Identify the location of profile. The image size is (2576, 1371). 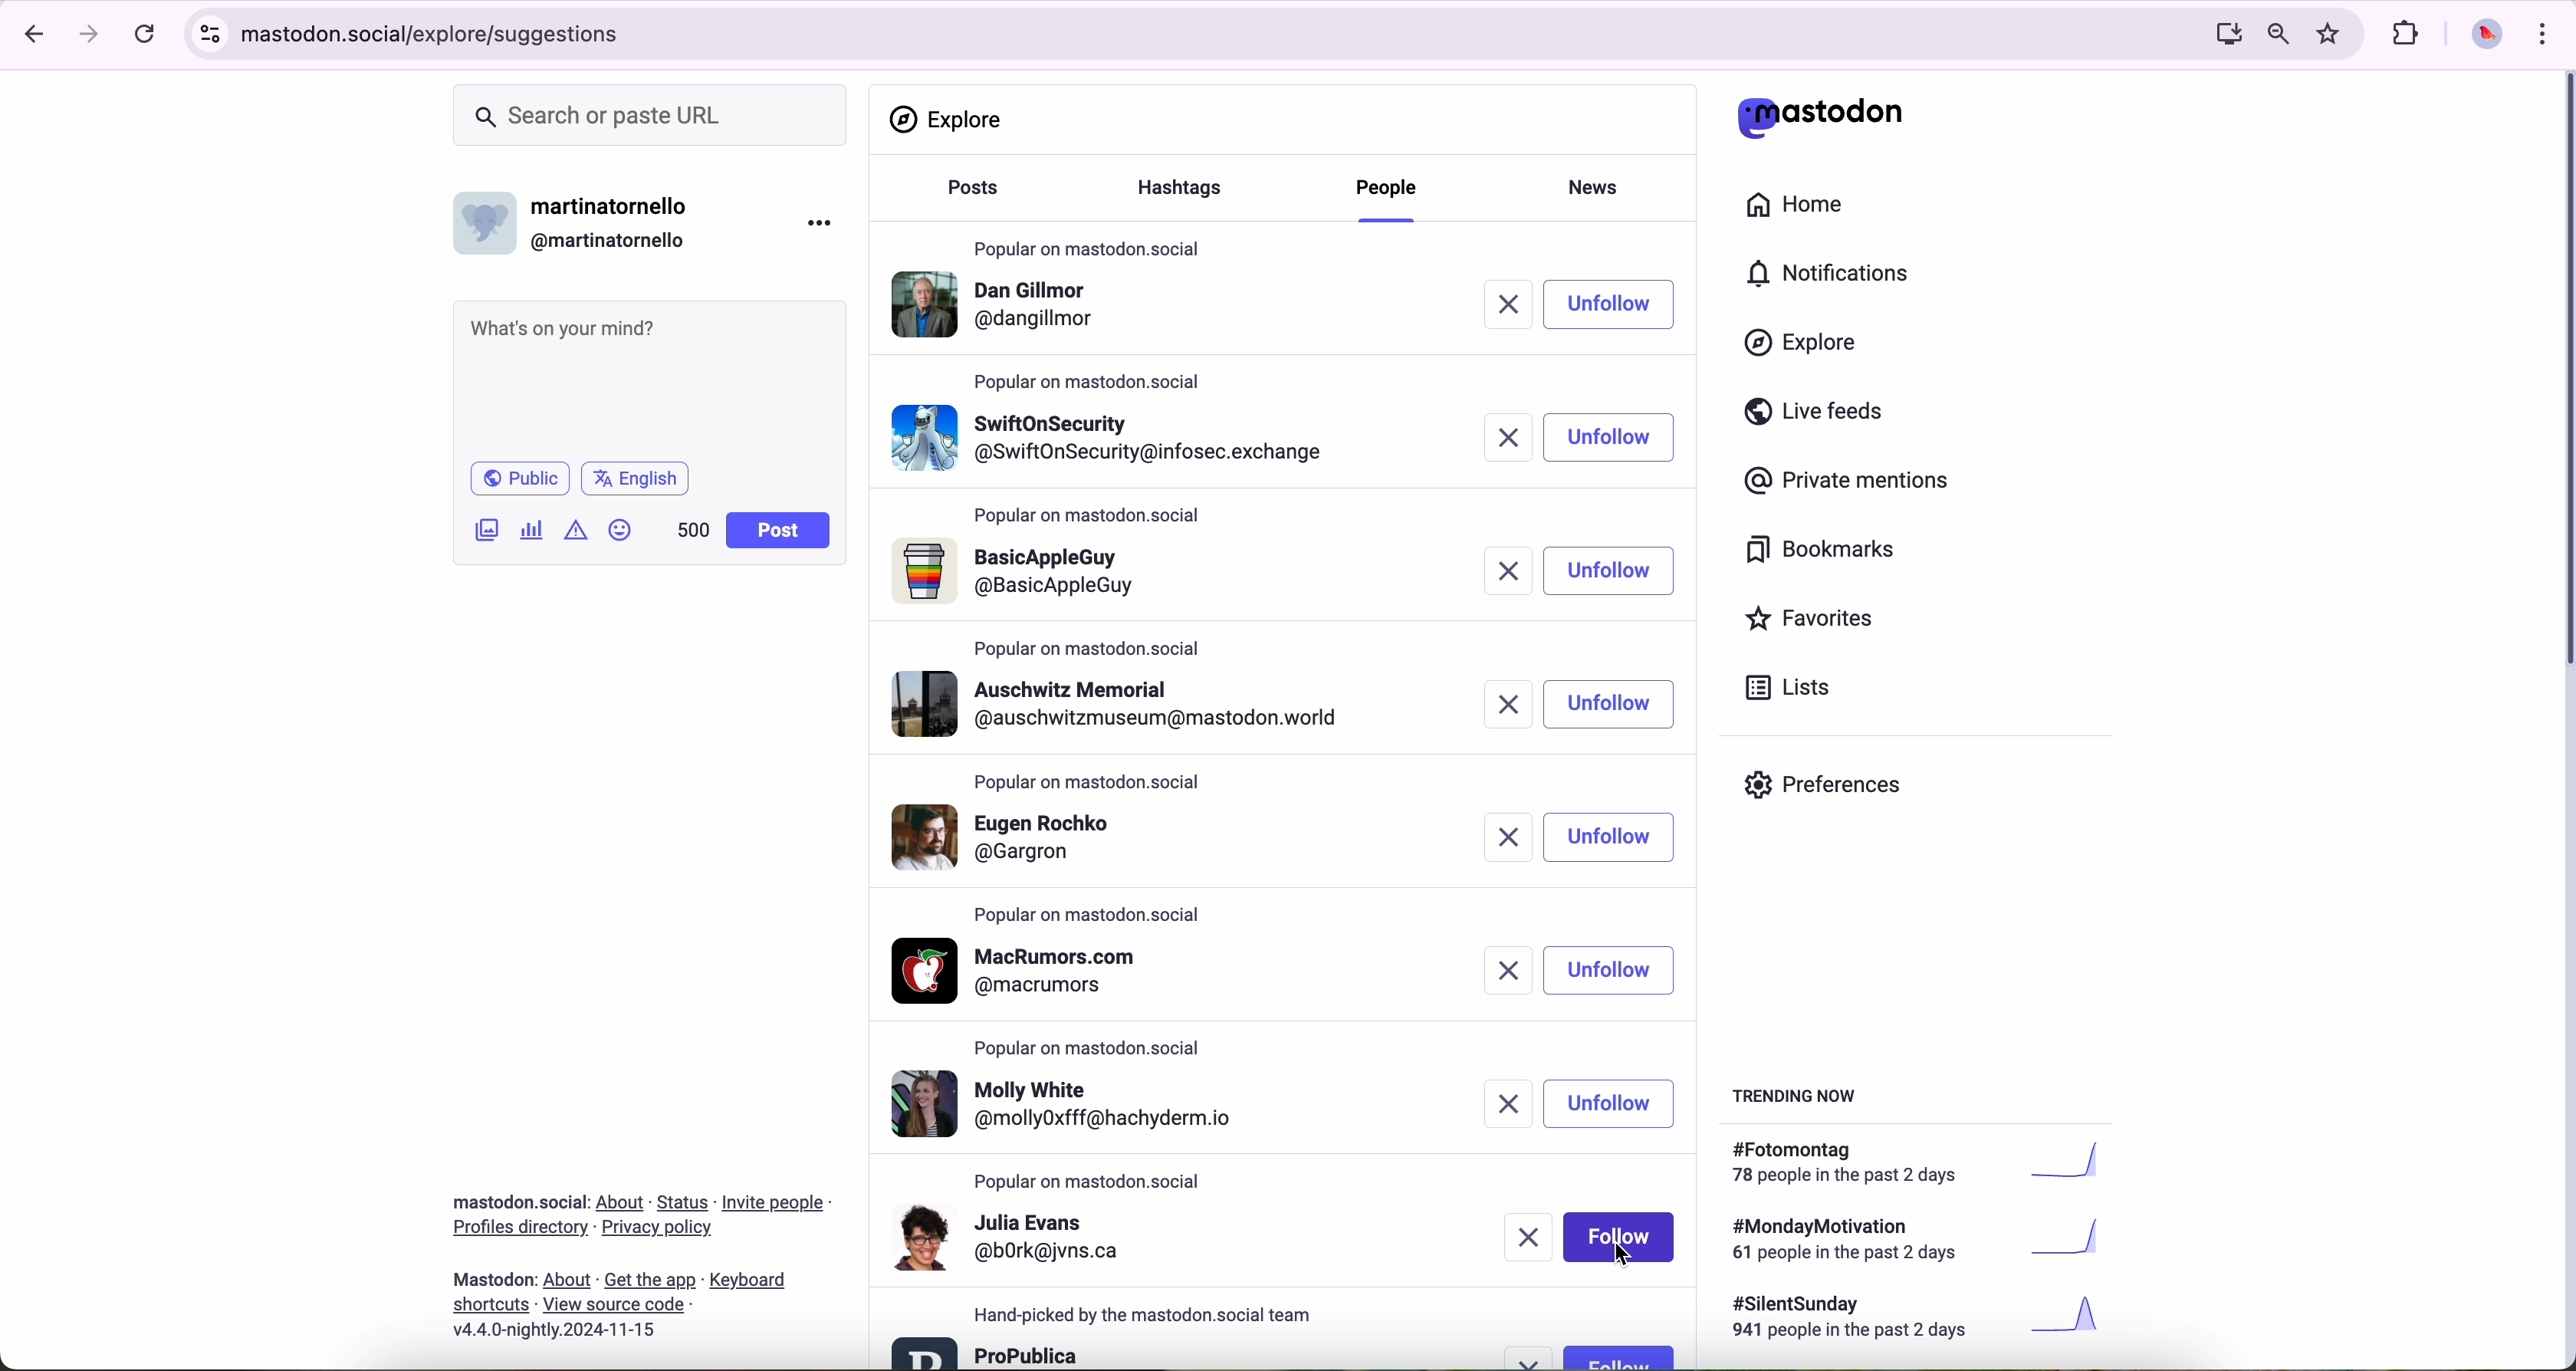
(1128, 704).